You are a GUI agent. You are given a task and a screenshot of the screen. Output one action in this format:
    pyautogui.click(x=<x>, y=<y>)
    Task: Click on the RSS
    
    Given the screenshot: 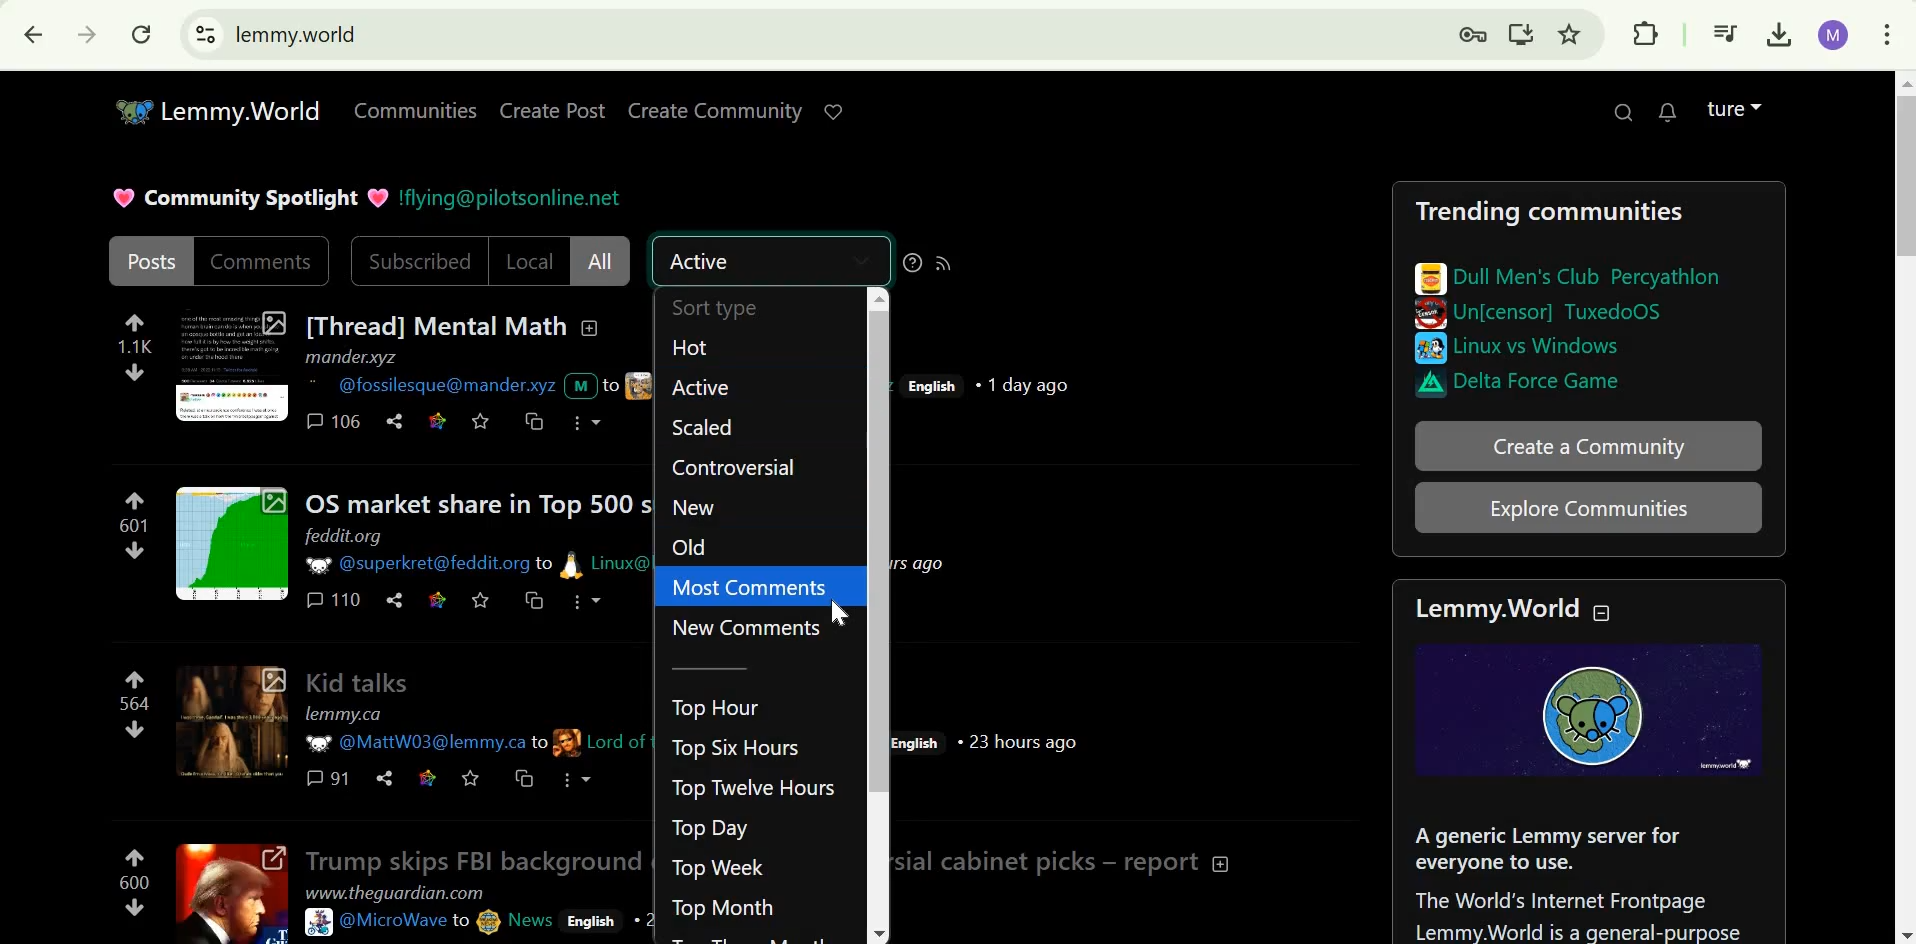 What is the action you would take?
    pyautogui.click(x=943, y=262)
    